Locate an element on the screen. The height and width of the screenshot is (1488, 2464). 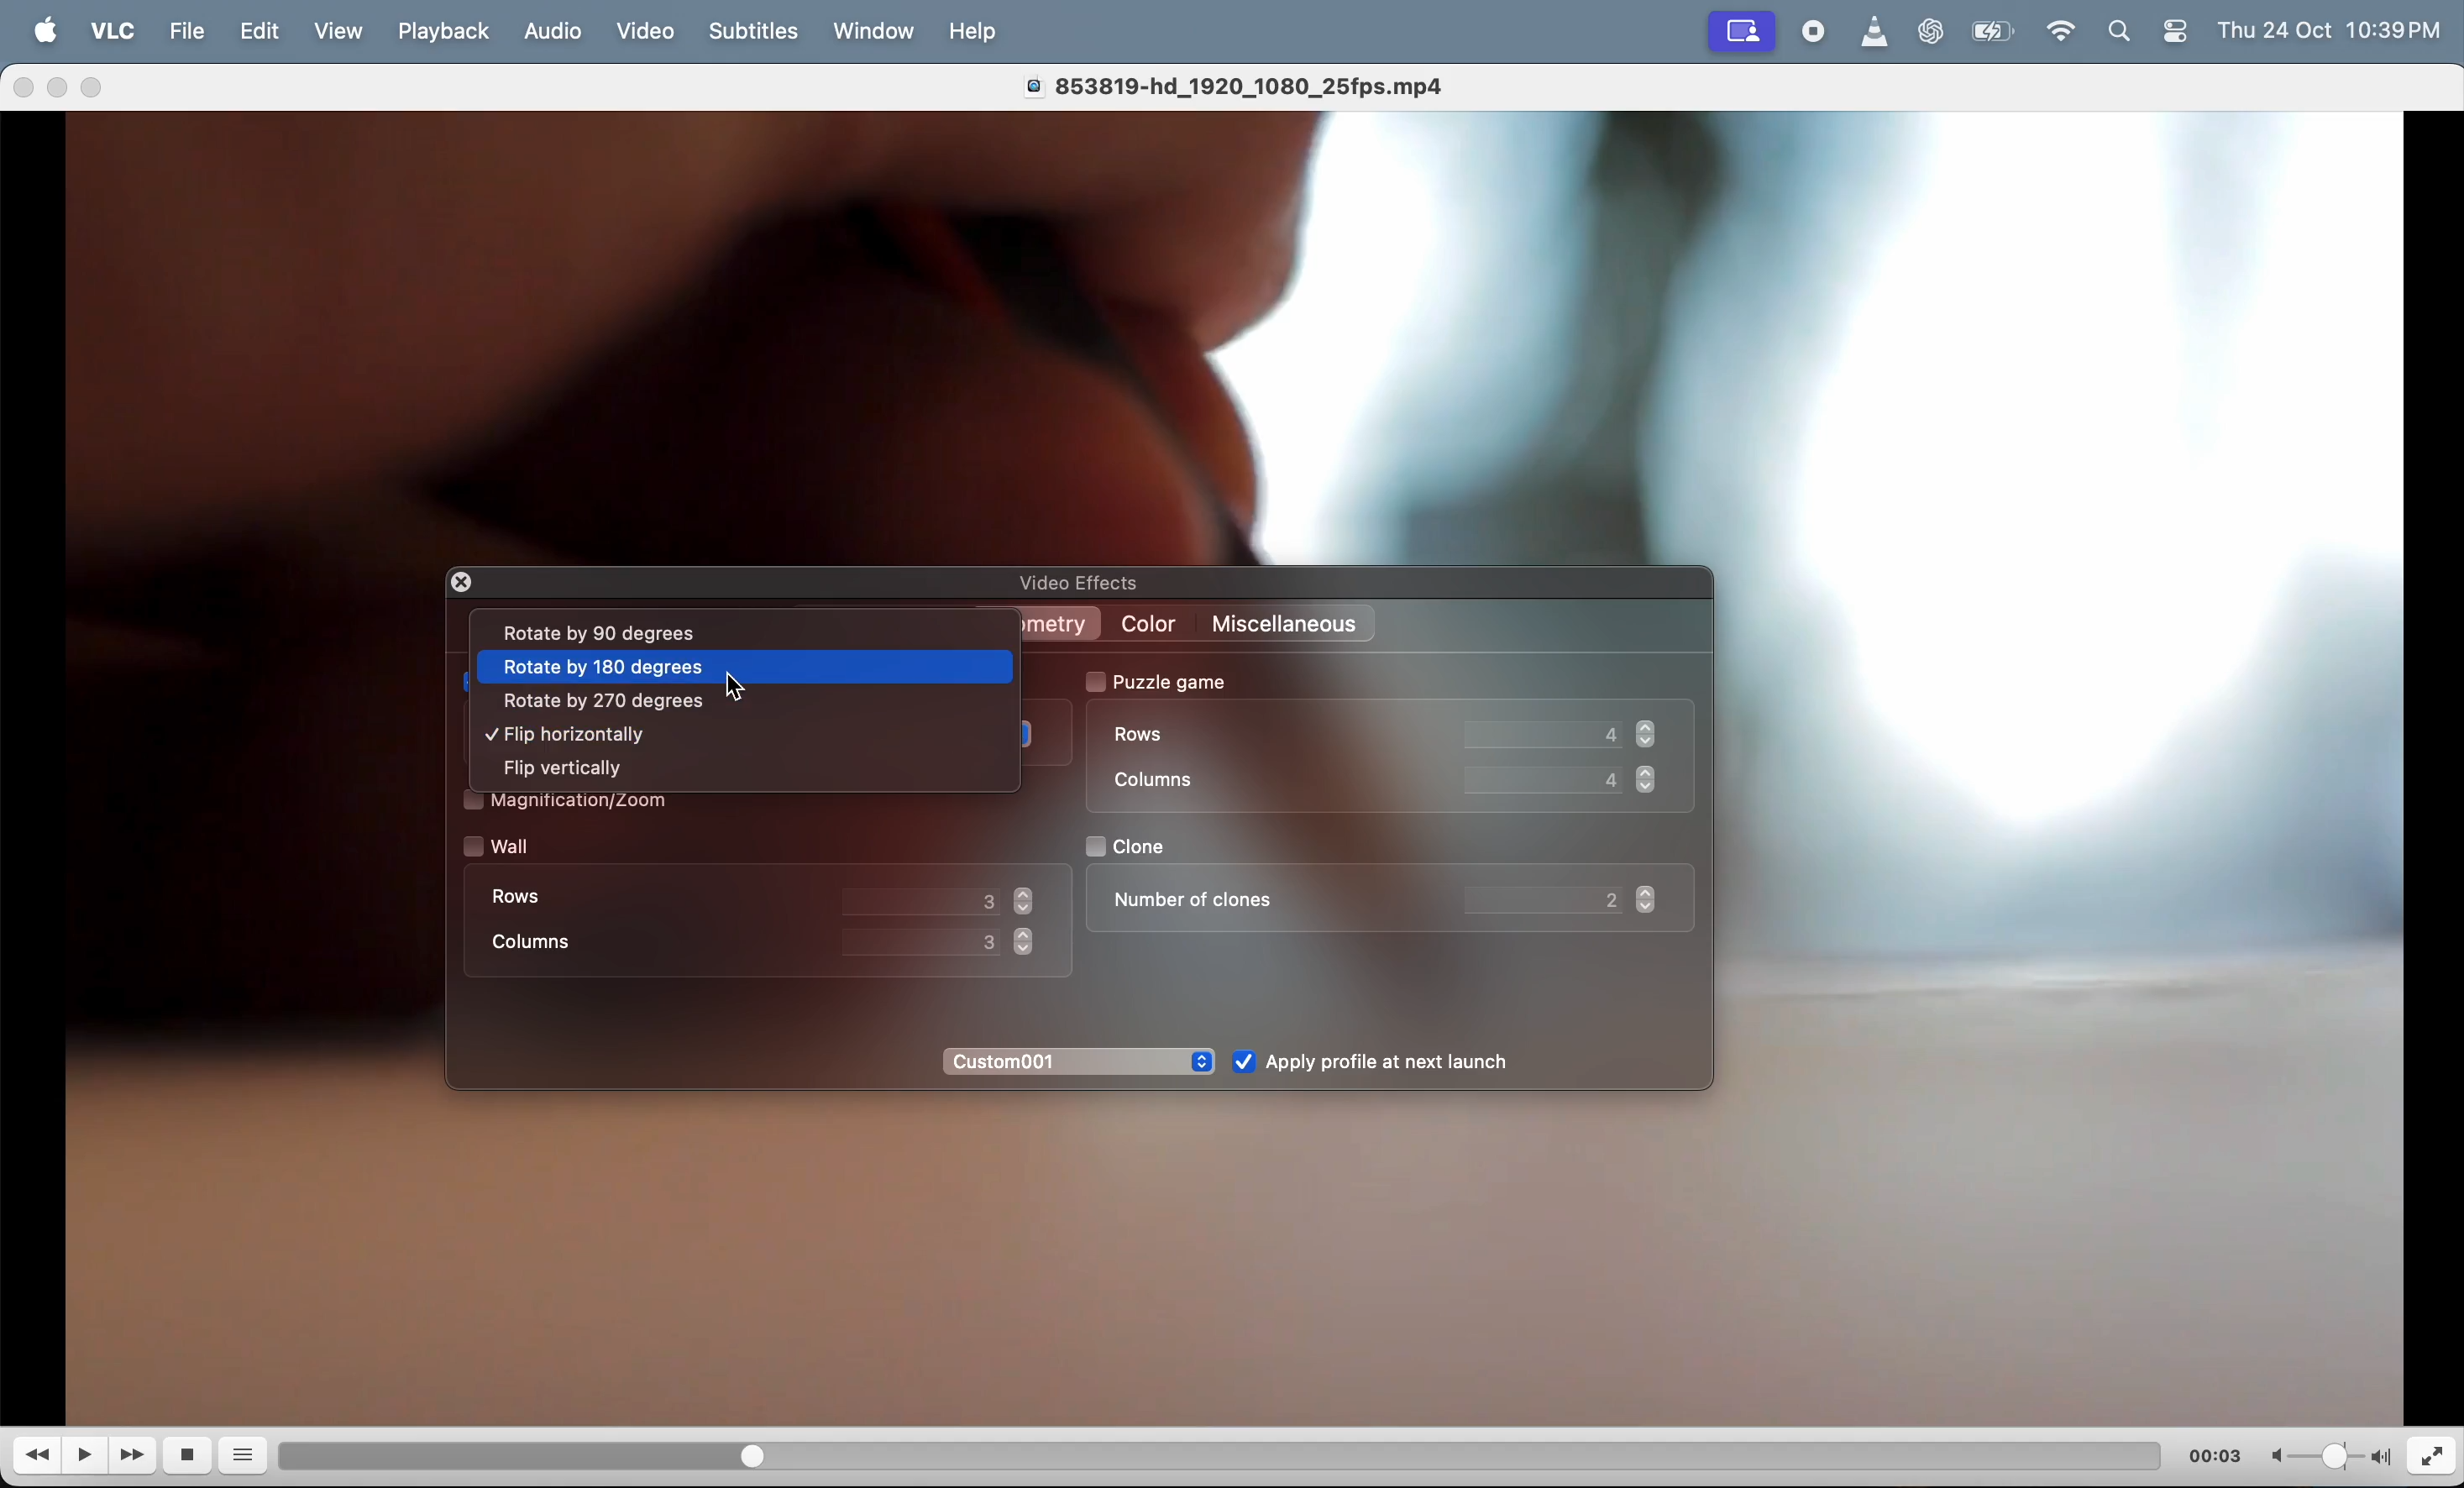
video title is located at coordinates (1252, 83).